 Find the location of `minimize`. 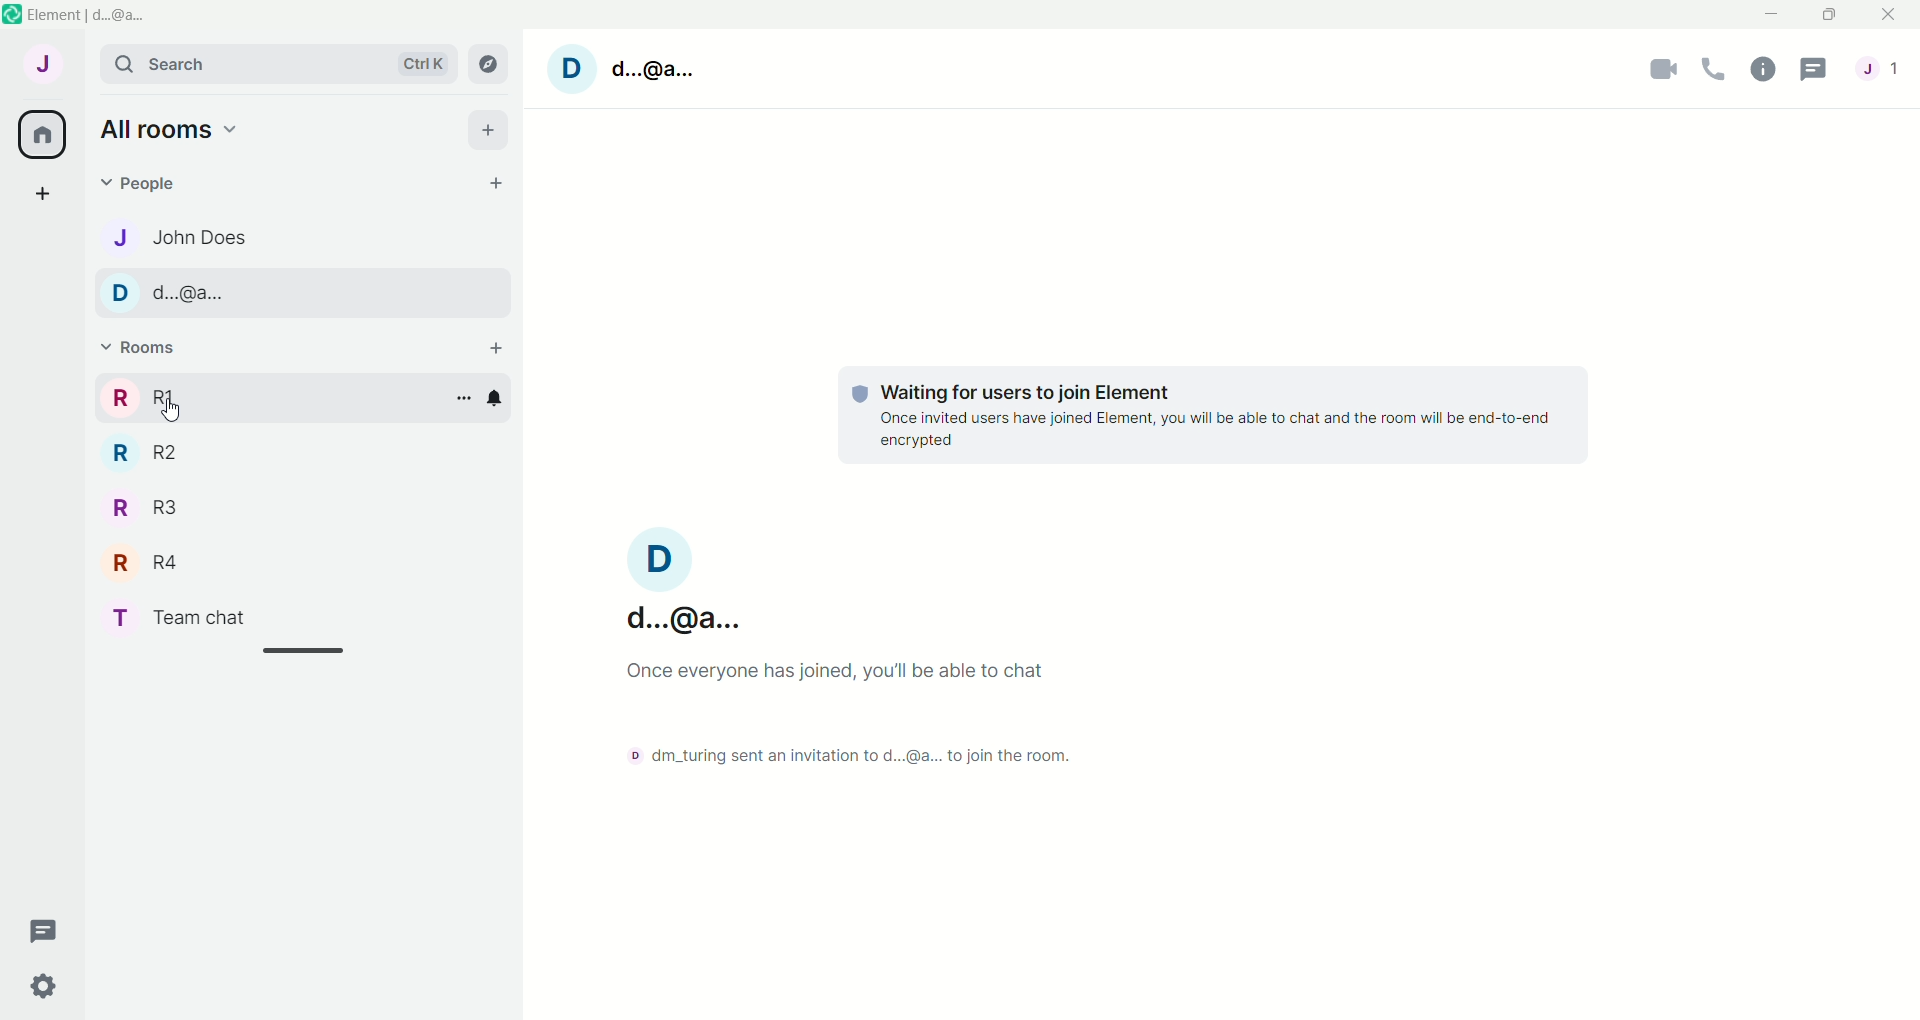

minimize is located at coordinates (1768, 16).